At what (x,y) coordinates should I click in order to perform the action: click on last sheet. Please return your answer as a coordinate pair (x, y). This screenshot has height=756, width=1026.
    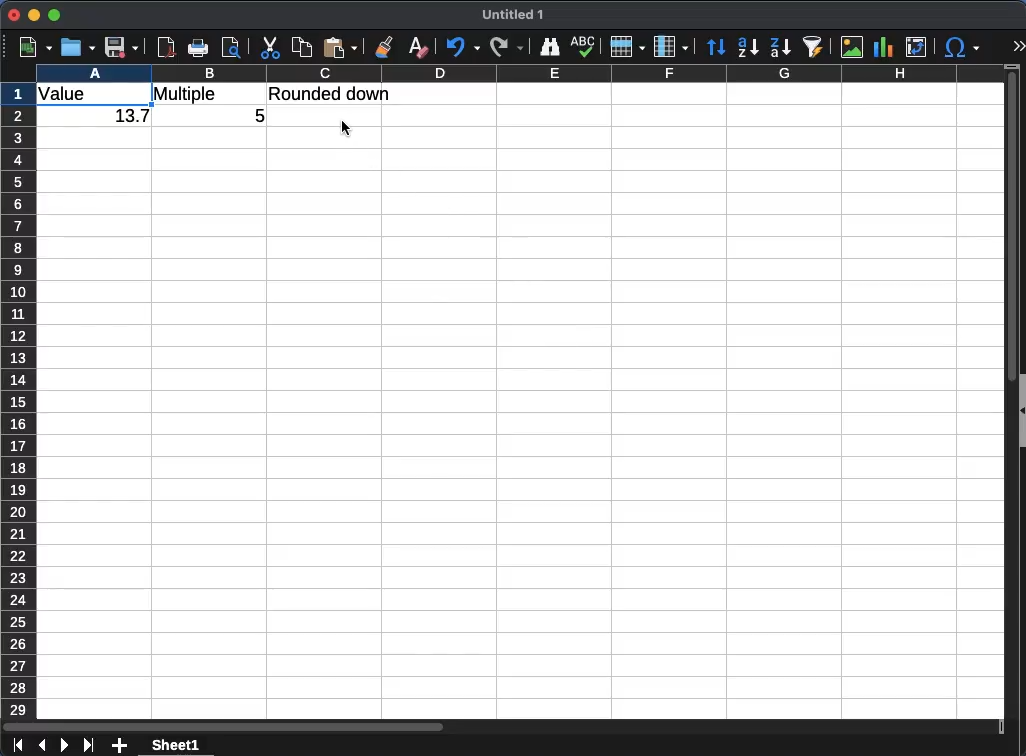
    Looking at the image, I should click on (88, 745).